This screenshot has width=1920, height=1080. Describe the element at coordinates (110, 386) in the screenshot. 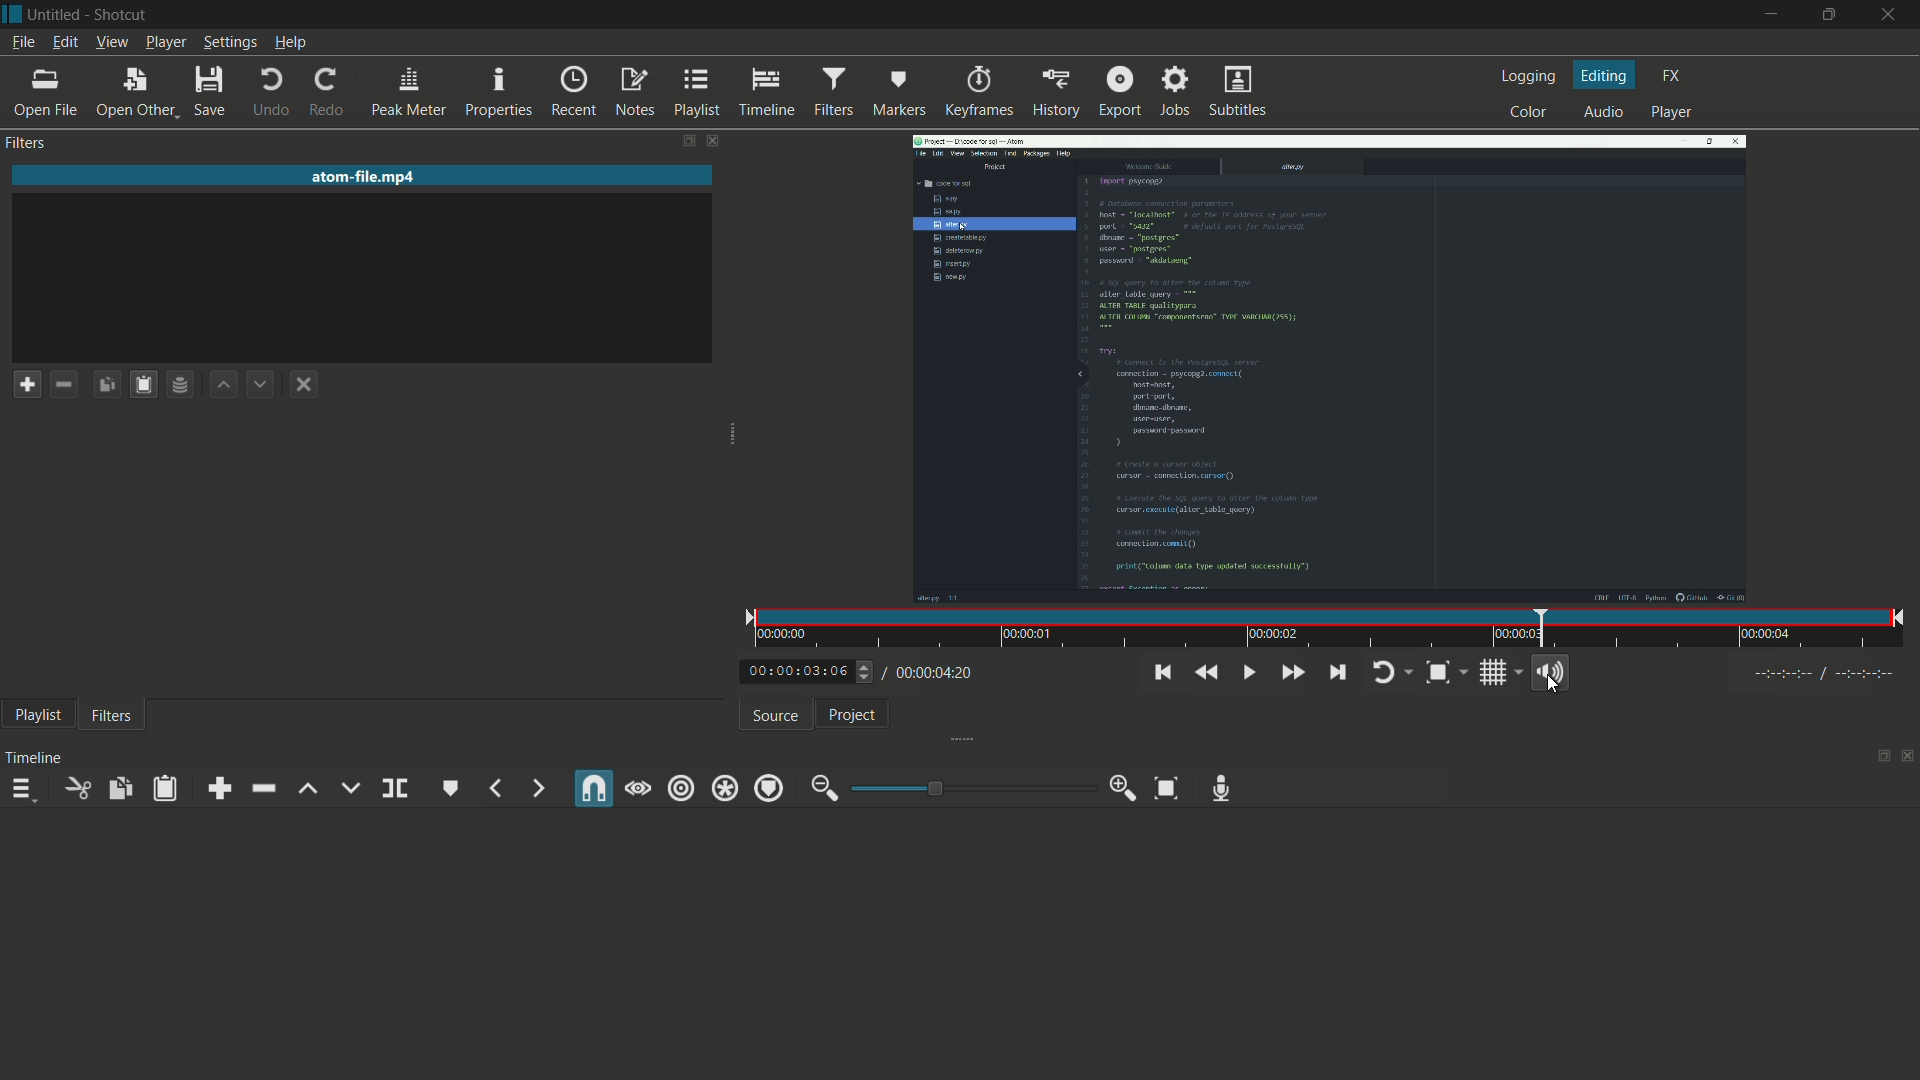

I see `copy checked filters` at that location.